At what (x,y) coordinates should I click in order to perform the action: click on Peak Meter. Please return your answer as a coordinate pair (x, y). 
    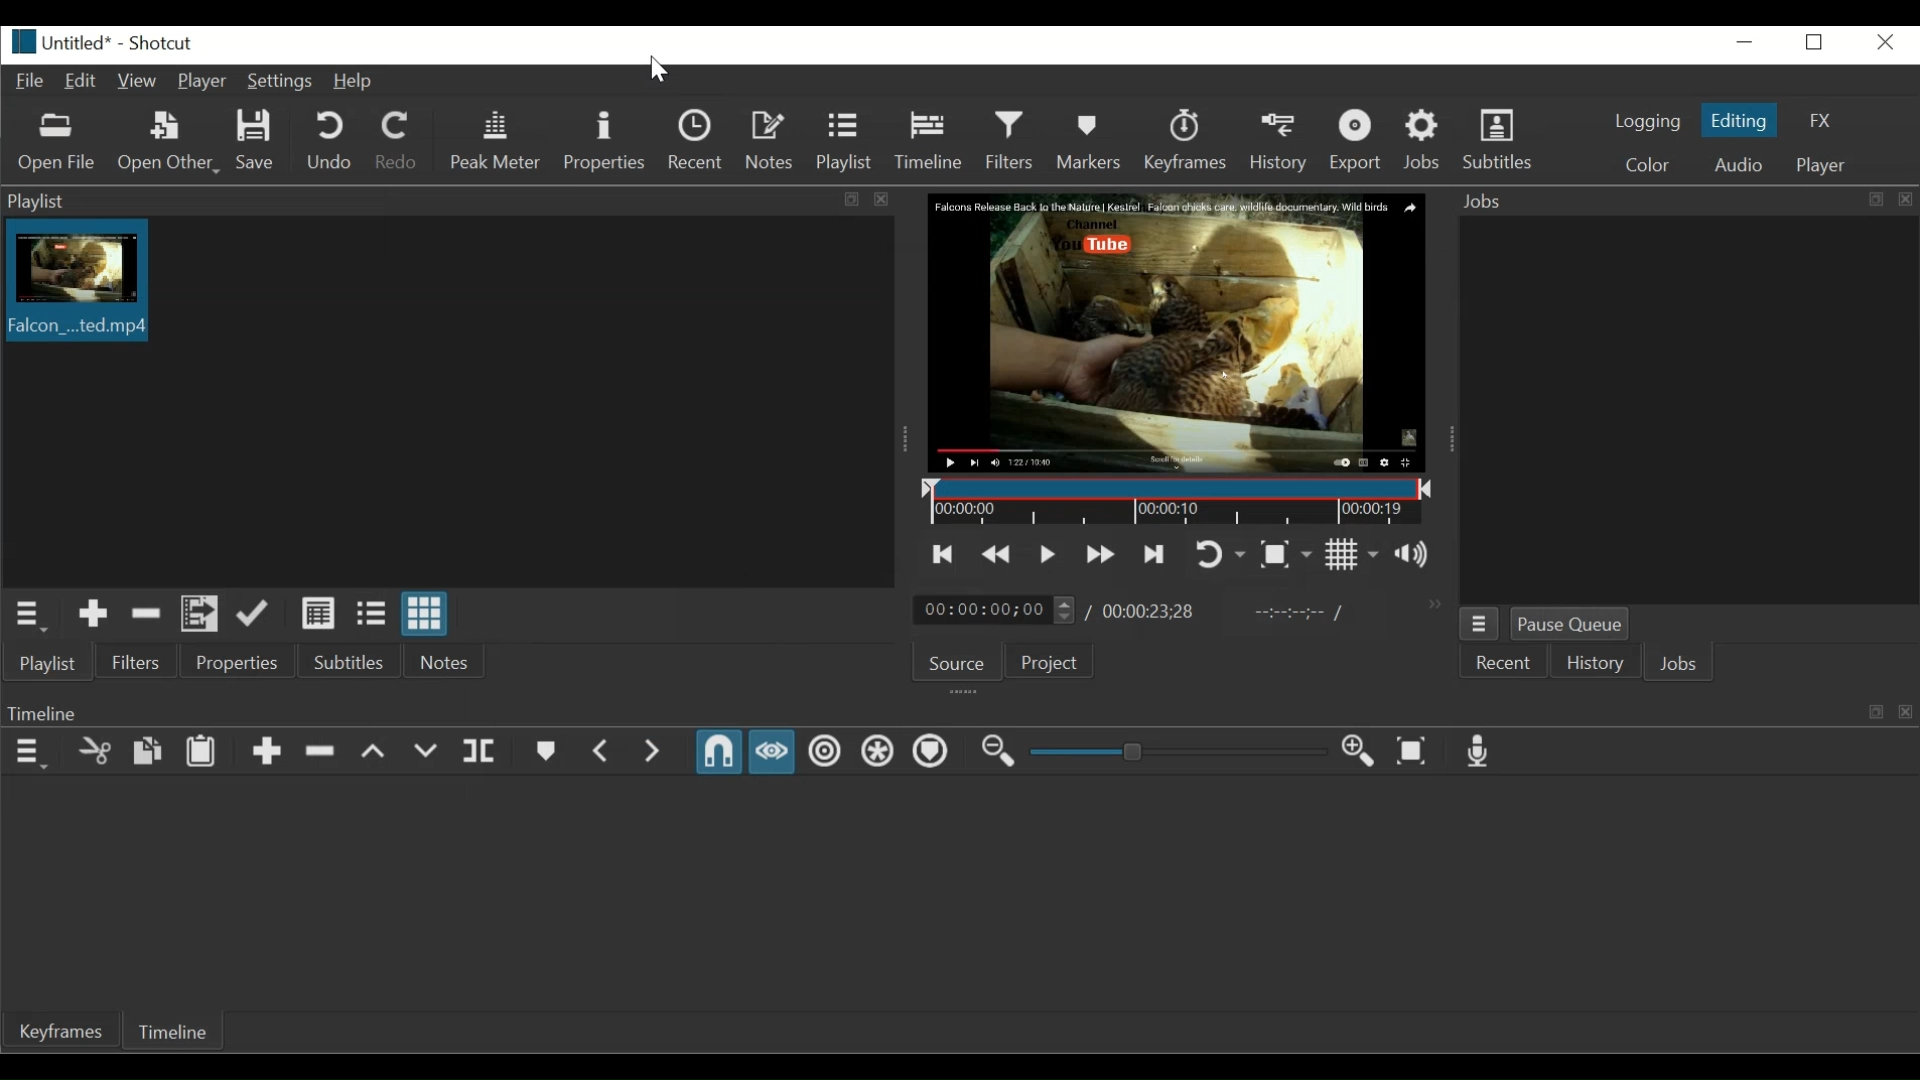
    Looking at the image, I should click on (493, 140).